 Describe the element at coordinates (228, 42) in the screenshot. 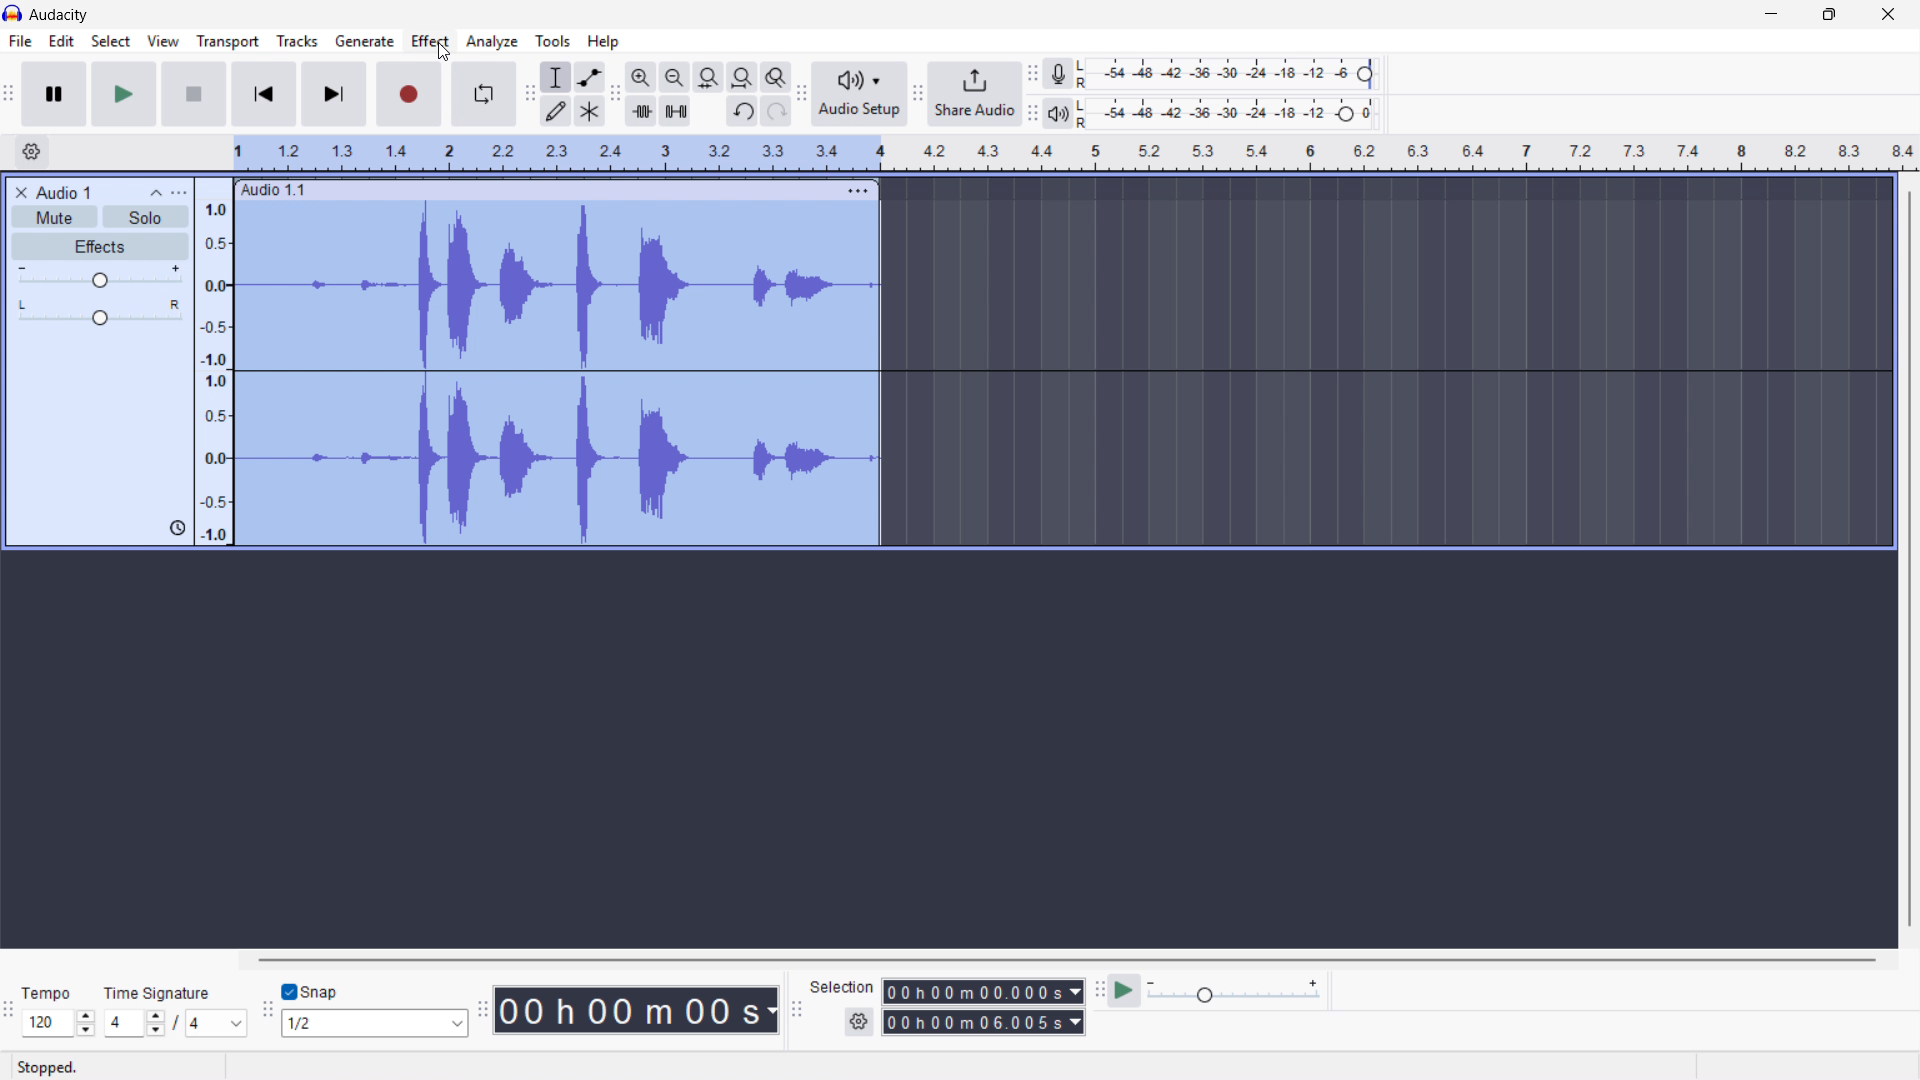

I see `Transport` at that location.